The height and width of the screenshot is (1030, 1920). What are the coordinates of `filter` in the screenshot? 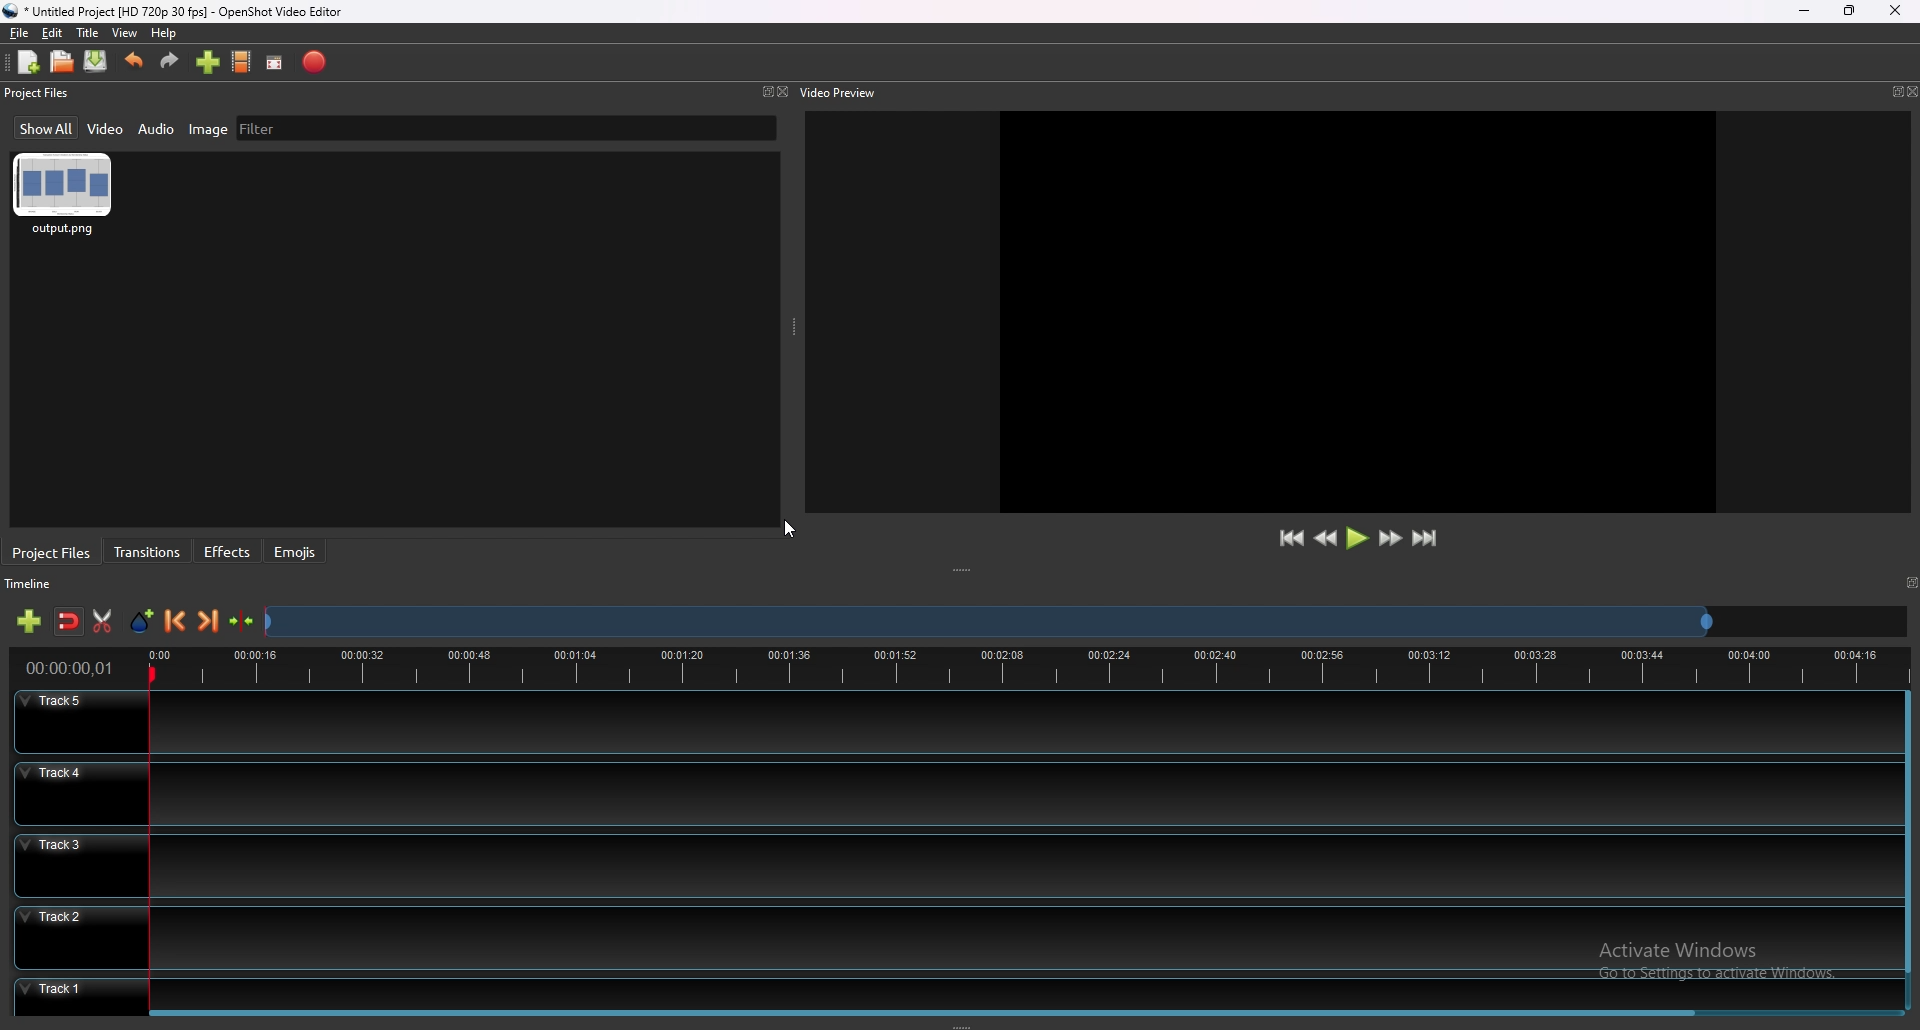 It's located at (259, 128).